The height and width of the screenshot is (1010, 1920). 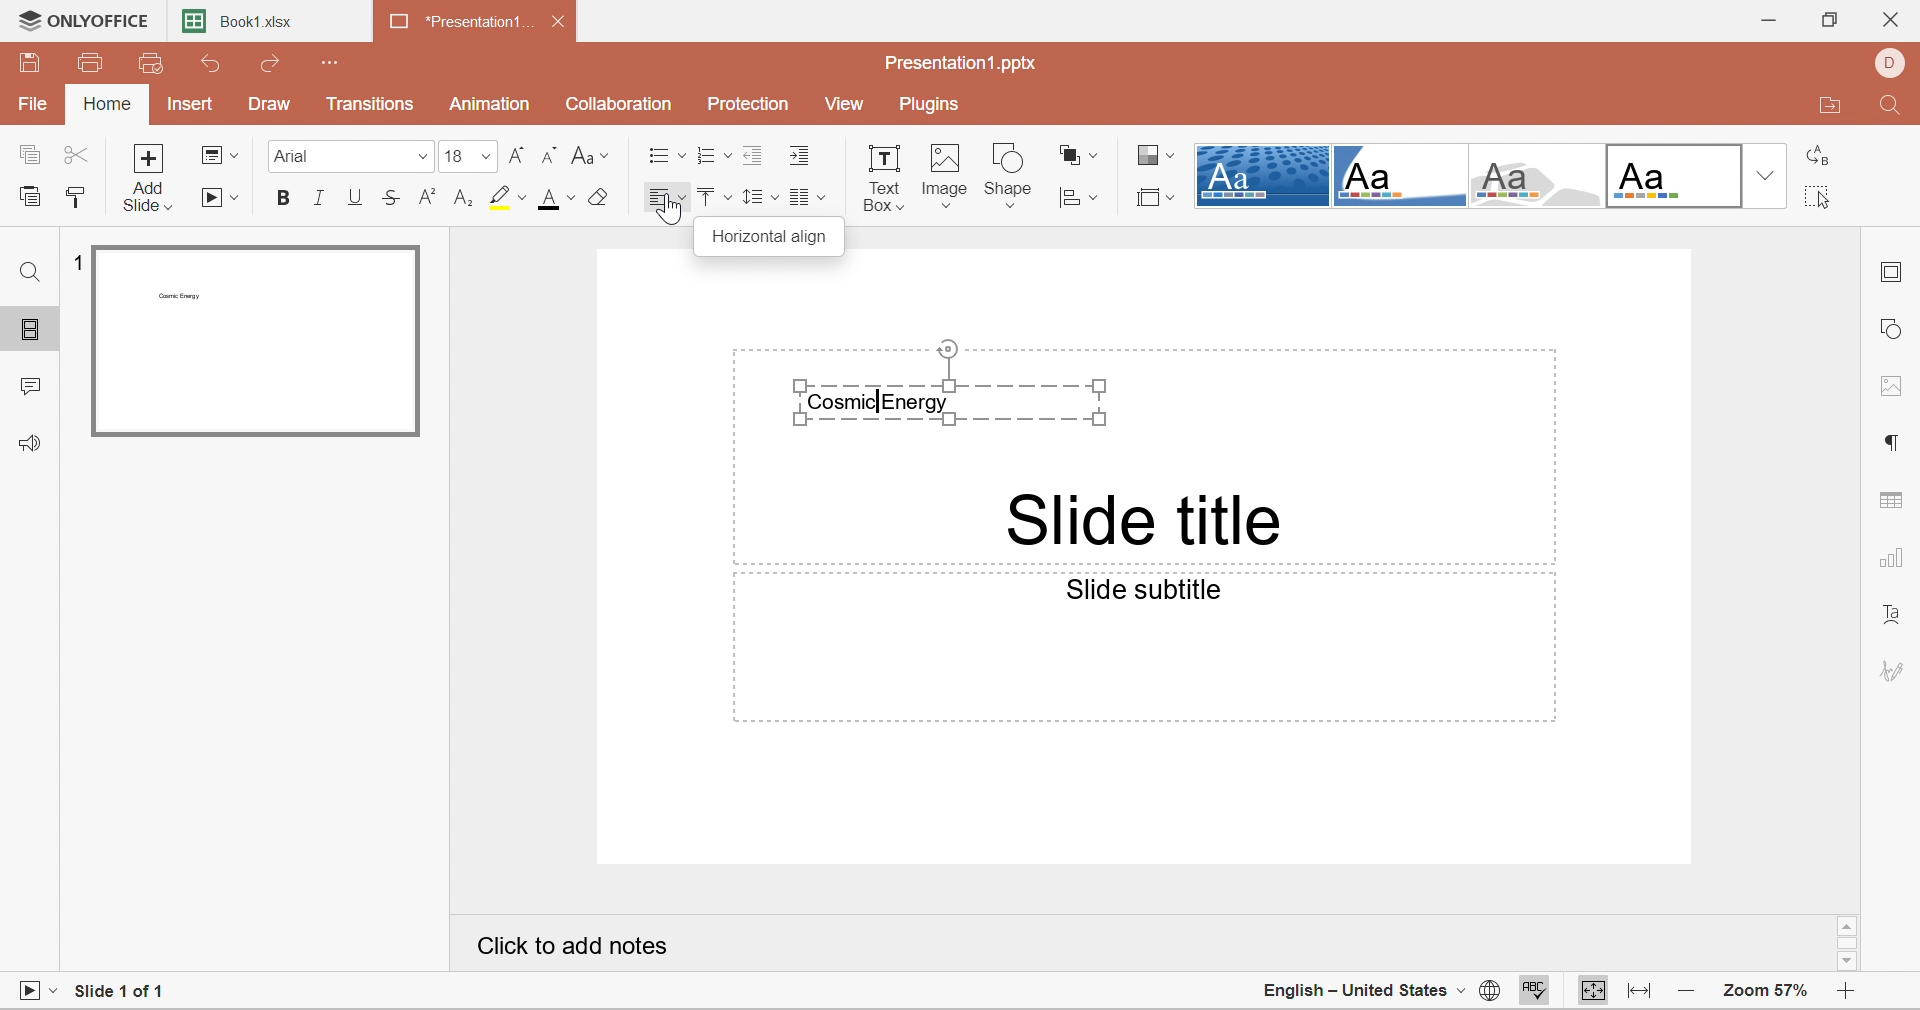 I want to click on Official, so click(x=1677, y=177).